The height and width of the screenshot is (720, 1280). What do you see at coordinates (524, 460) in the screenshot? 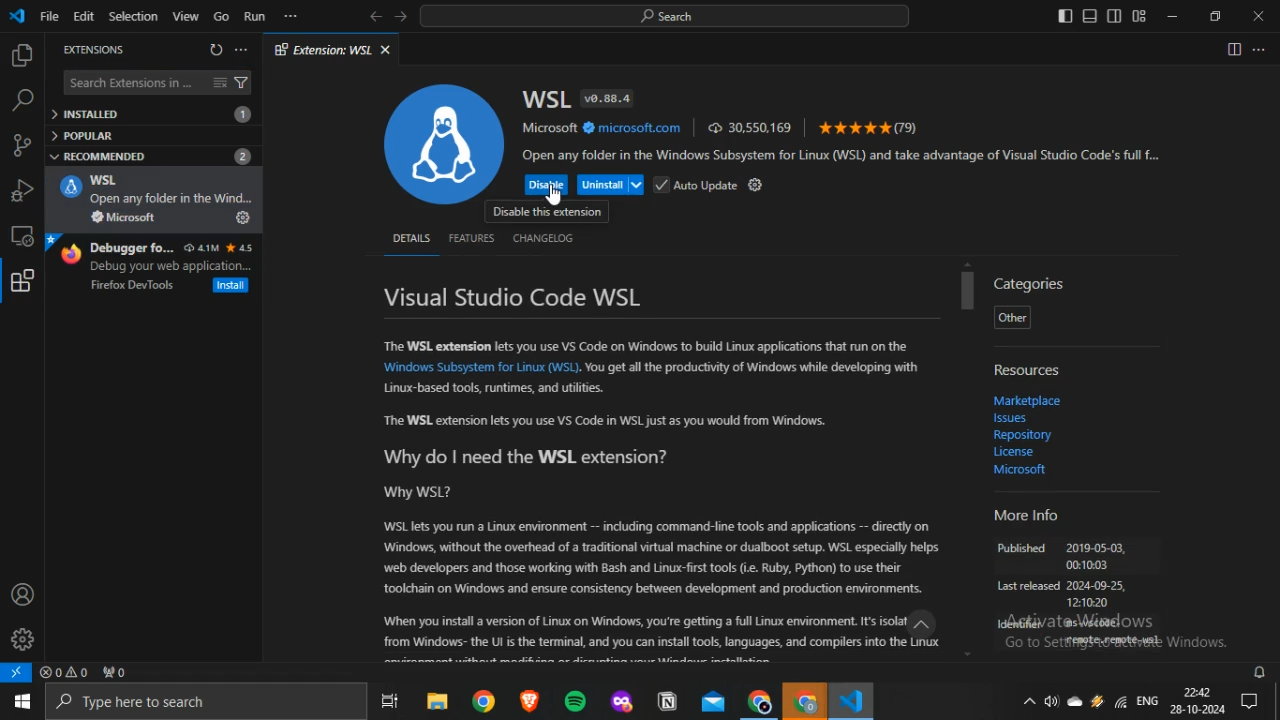
I see `Why do | need the WSL extension?` at bounding box center [524, 460].